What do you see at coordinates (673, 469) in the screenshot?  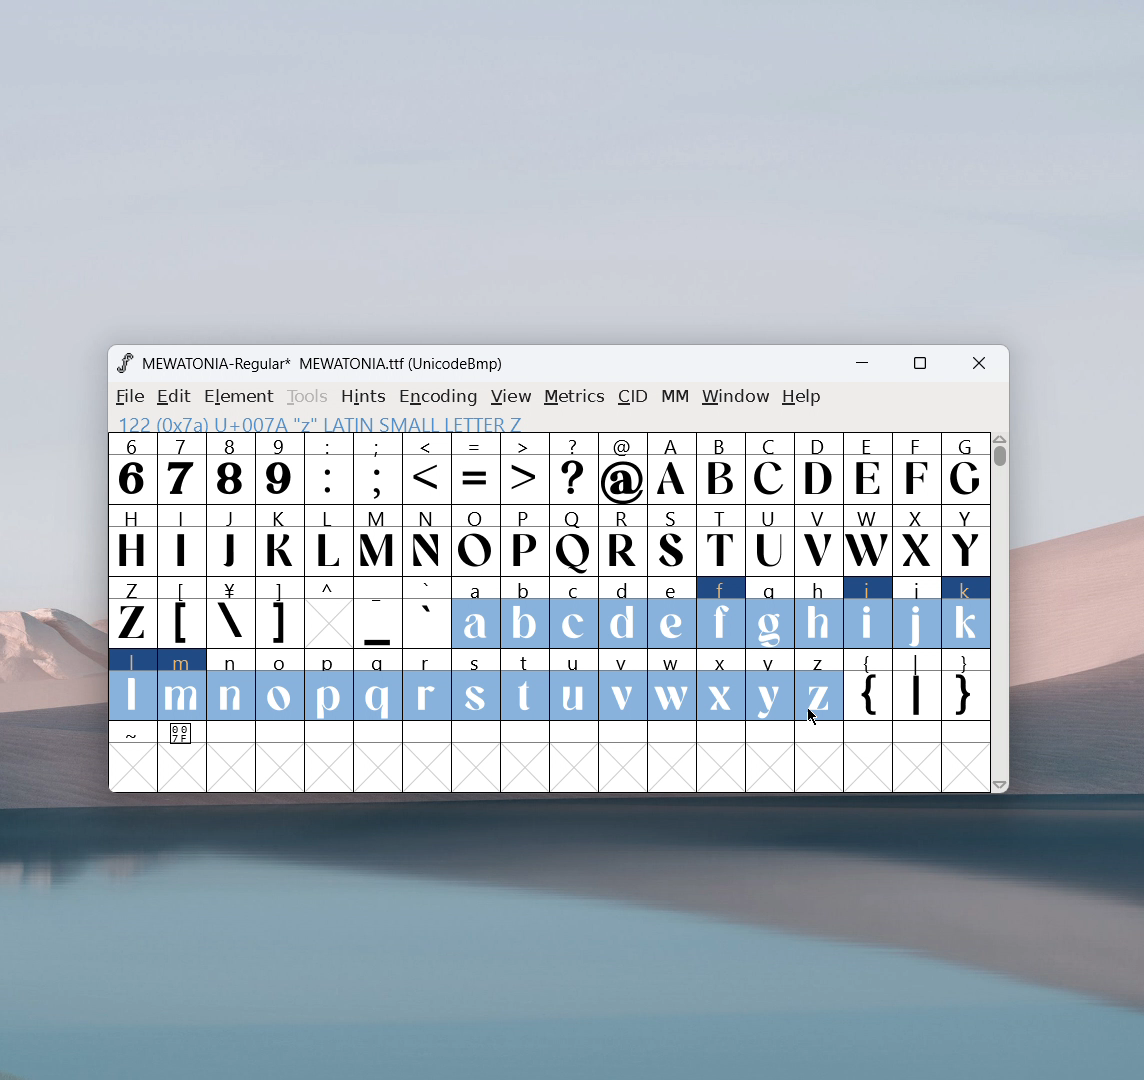 I see `A` at bounding box center [673, 469].